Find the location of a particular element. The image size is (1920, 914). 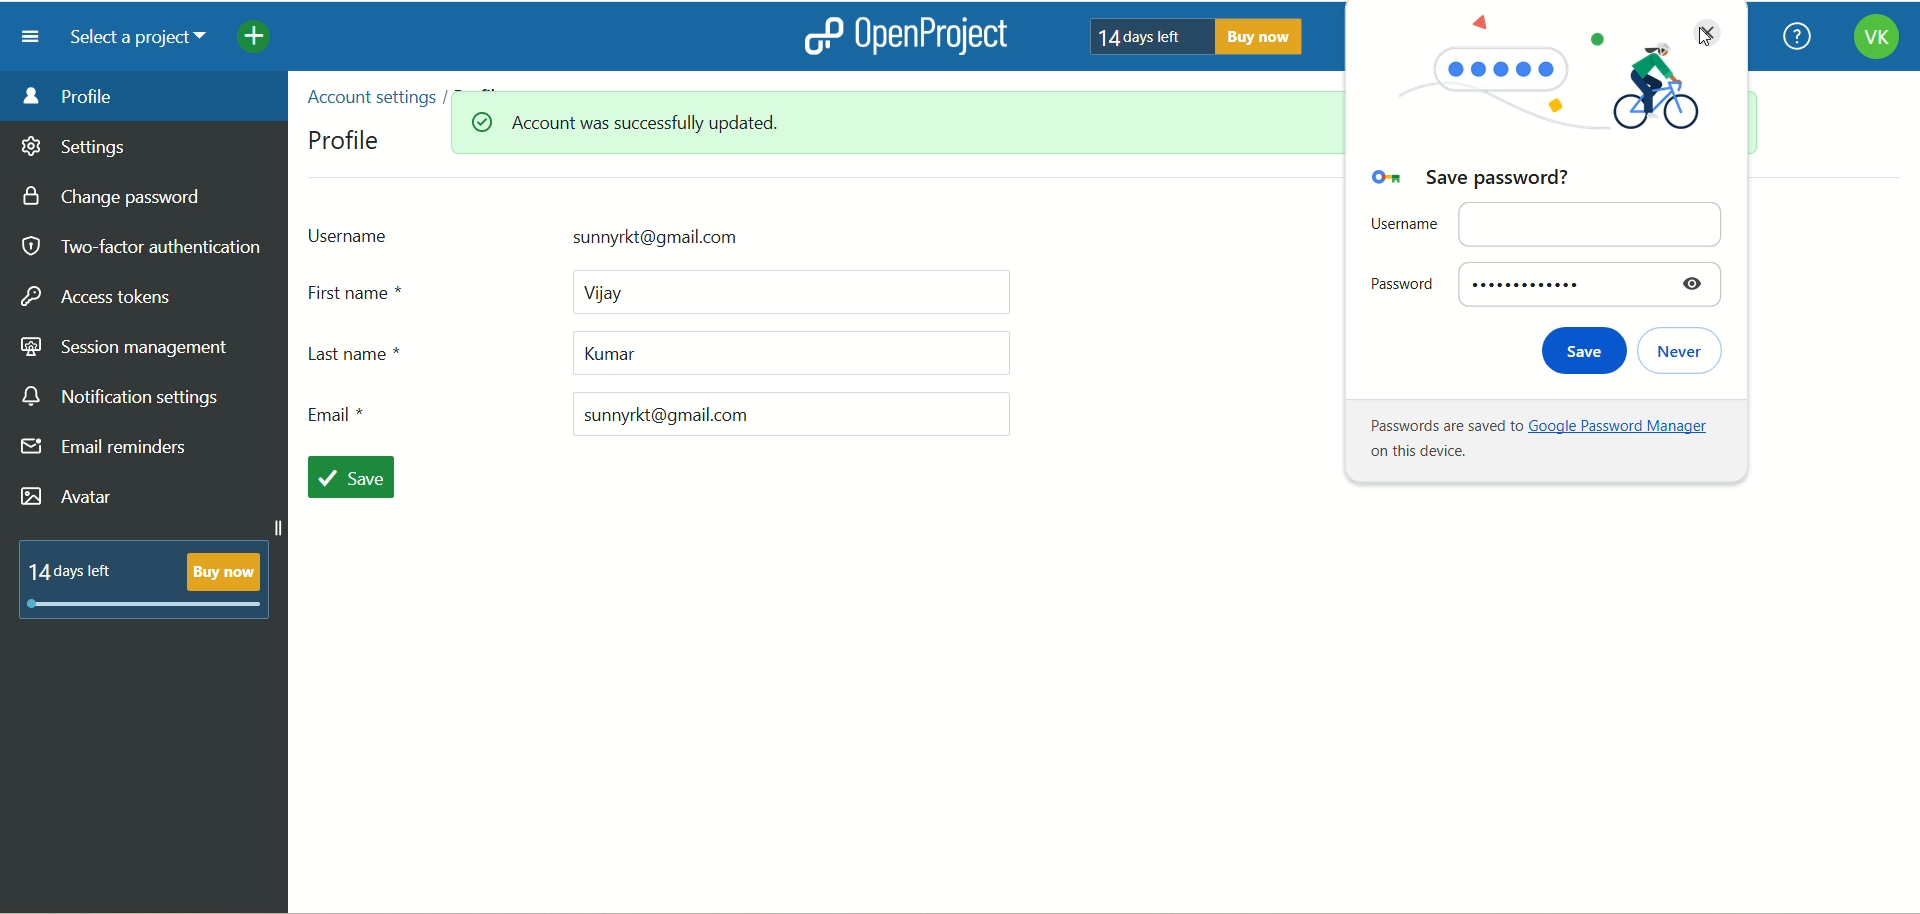

avatar is located at coordinates (68, 497).